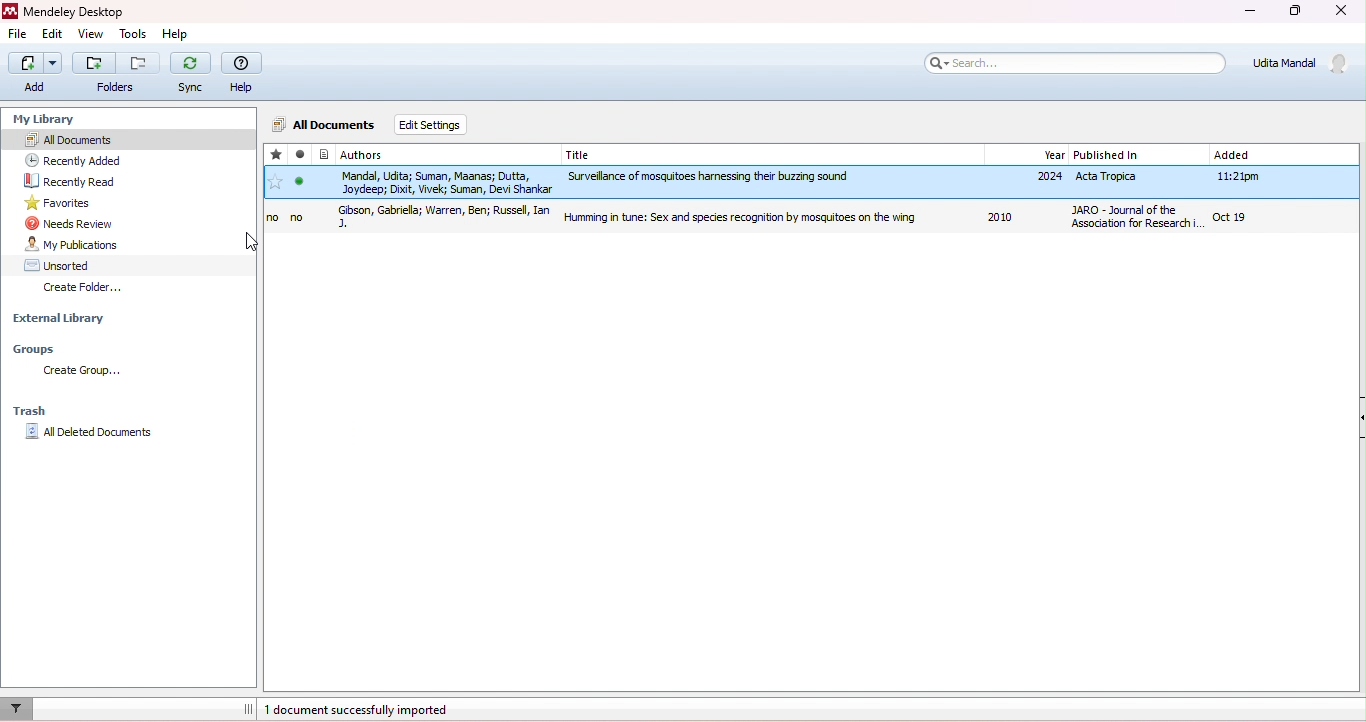 The width and height of the screenshot is (1366, 722). I want to click on oct19, so click(1230, 217).